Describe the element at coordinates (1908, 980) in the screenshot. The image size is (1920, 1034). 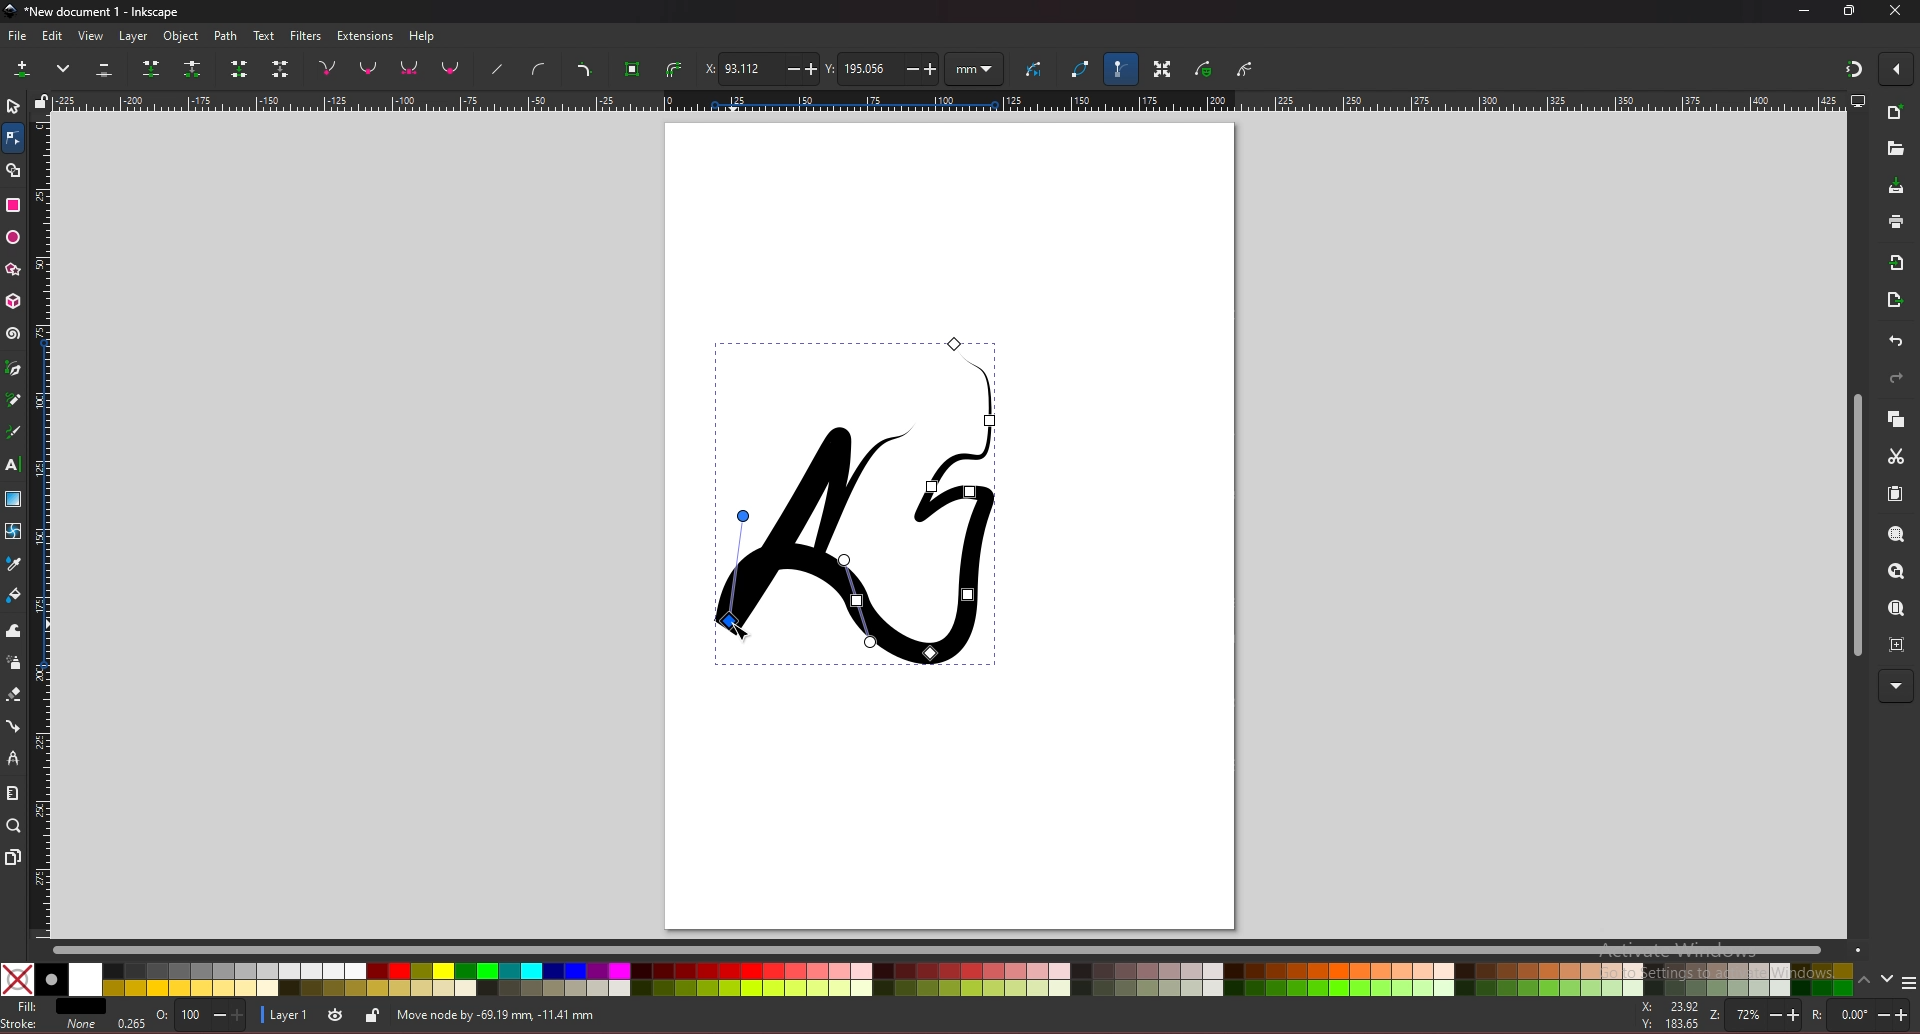
I see `more colors` at that location.